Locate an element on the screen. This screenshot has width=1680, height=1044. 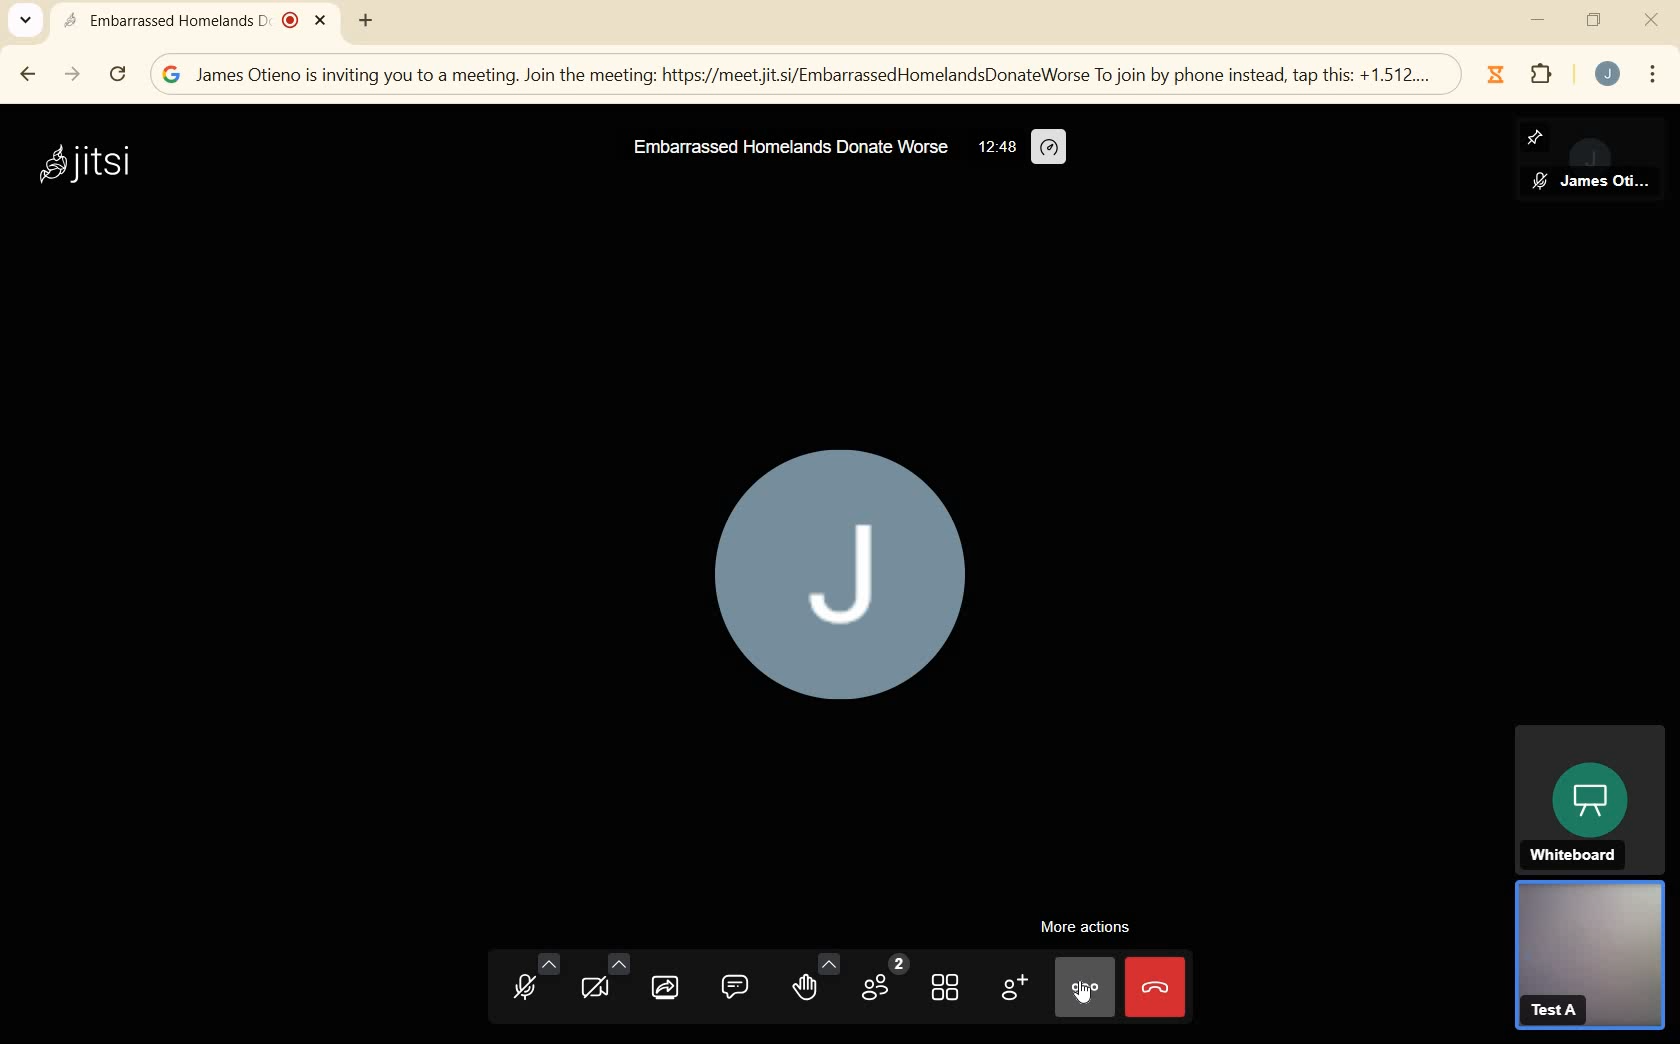
close is located at coordinates (1651, 19).